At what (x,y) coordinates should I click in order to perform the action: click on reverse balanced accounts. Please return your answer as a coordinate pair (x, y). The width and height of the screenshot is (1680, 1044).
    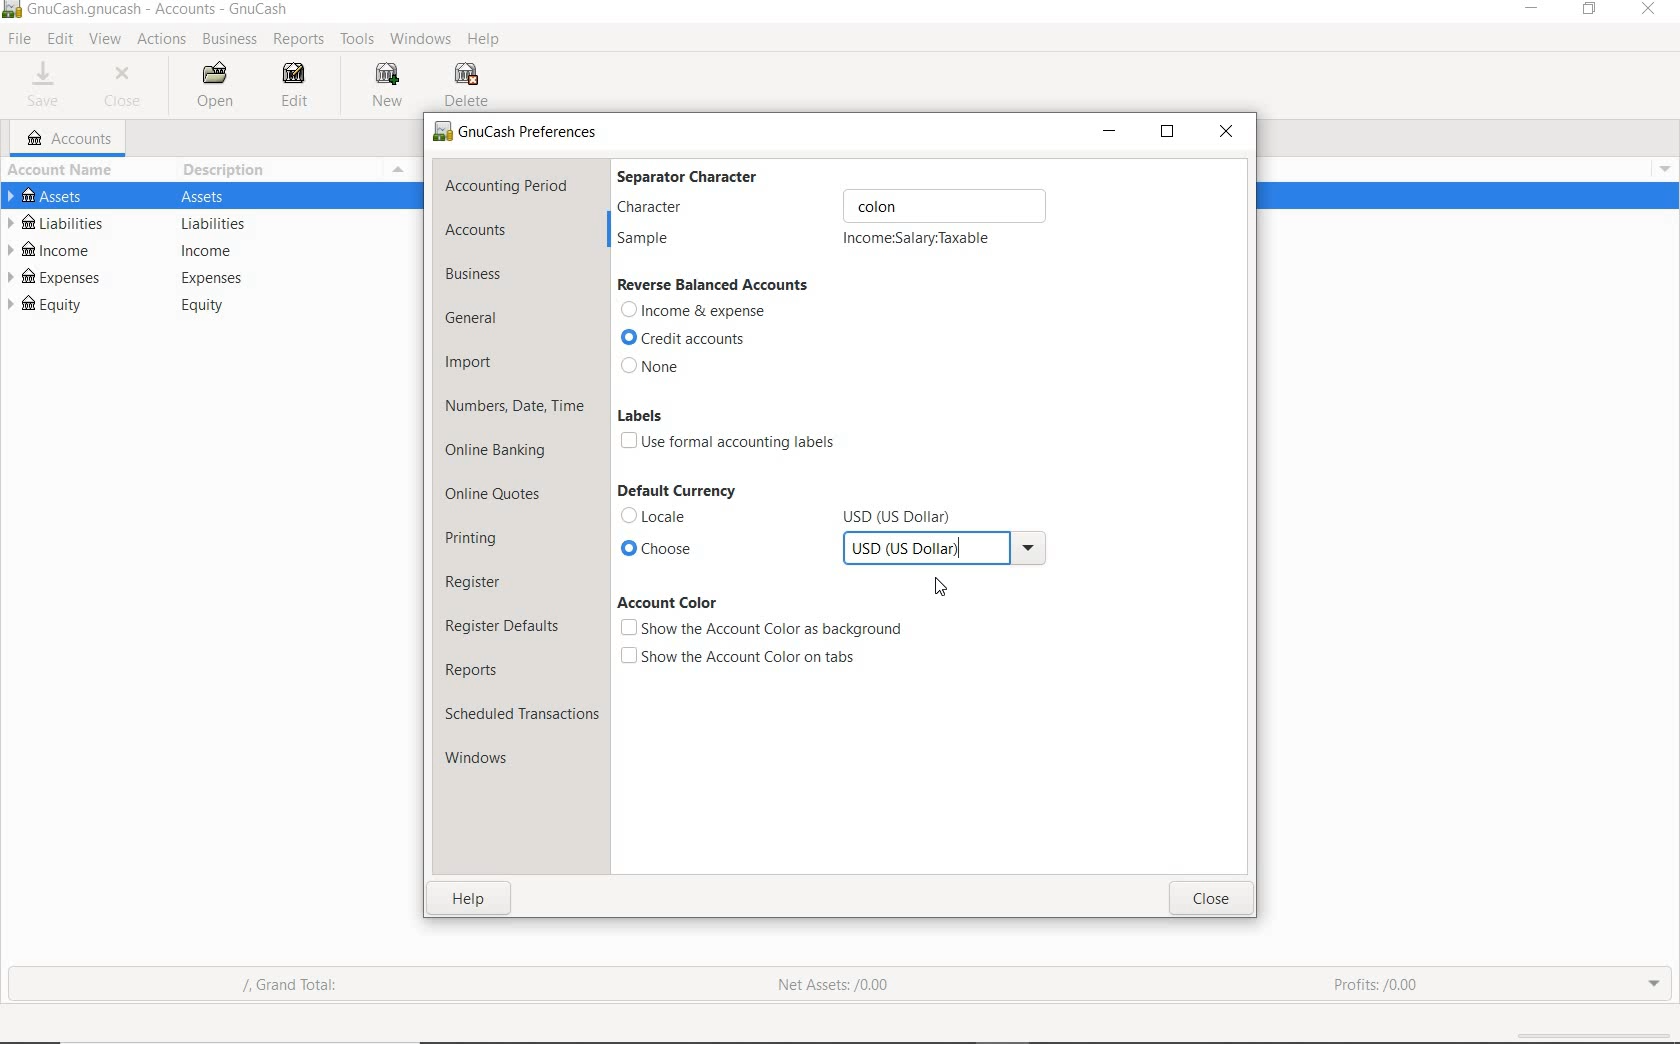
    Looking at the image, I should click on (714, 285).